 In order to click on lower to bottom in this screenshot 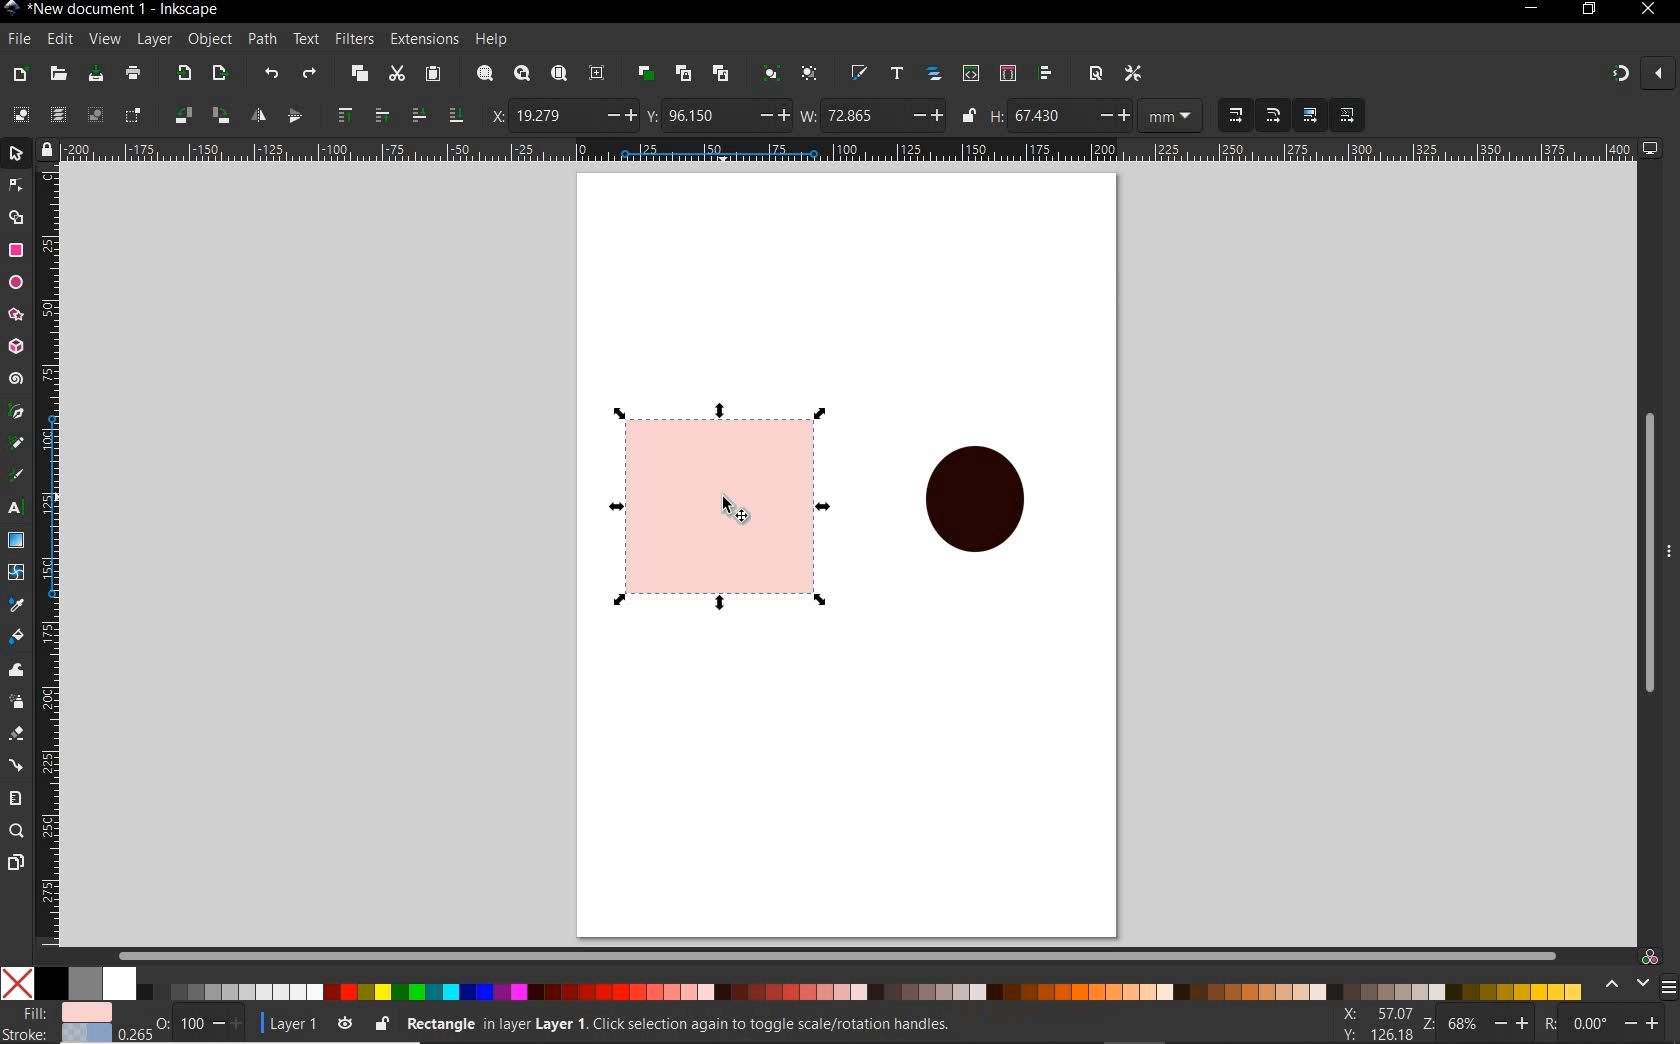, I will do `click(455, 113)`.